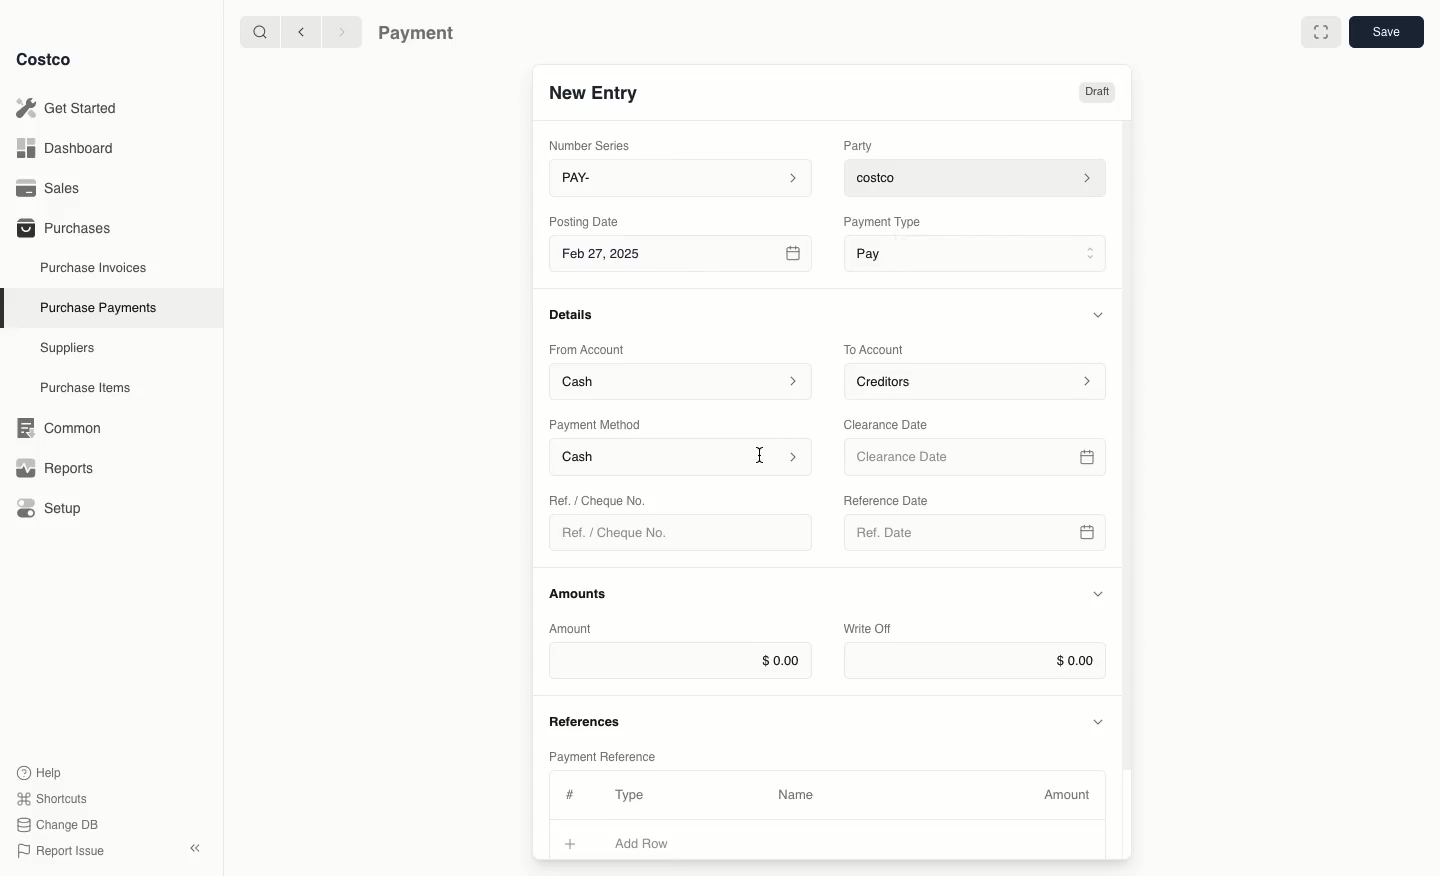 The height and width of the screenshot is (876, 1440). Describe the element at coordinates (68, 347) in the screenshot. I see `Suppliers` at that location.